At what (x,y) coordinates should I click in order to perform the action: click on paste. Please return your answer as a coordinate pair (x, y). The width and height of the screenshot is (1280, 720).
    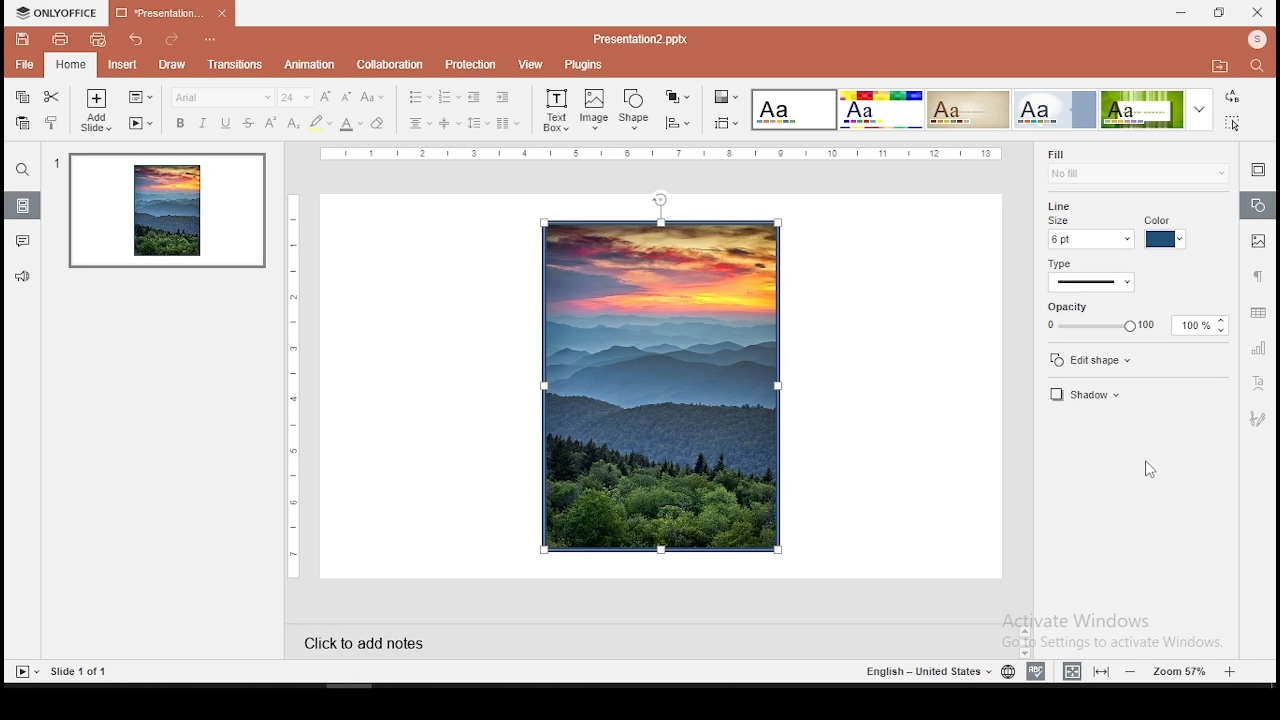
    Looking at the image, I should click on (23, 123).